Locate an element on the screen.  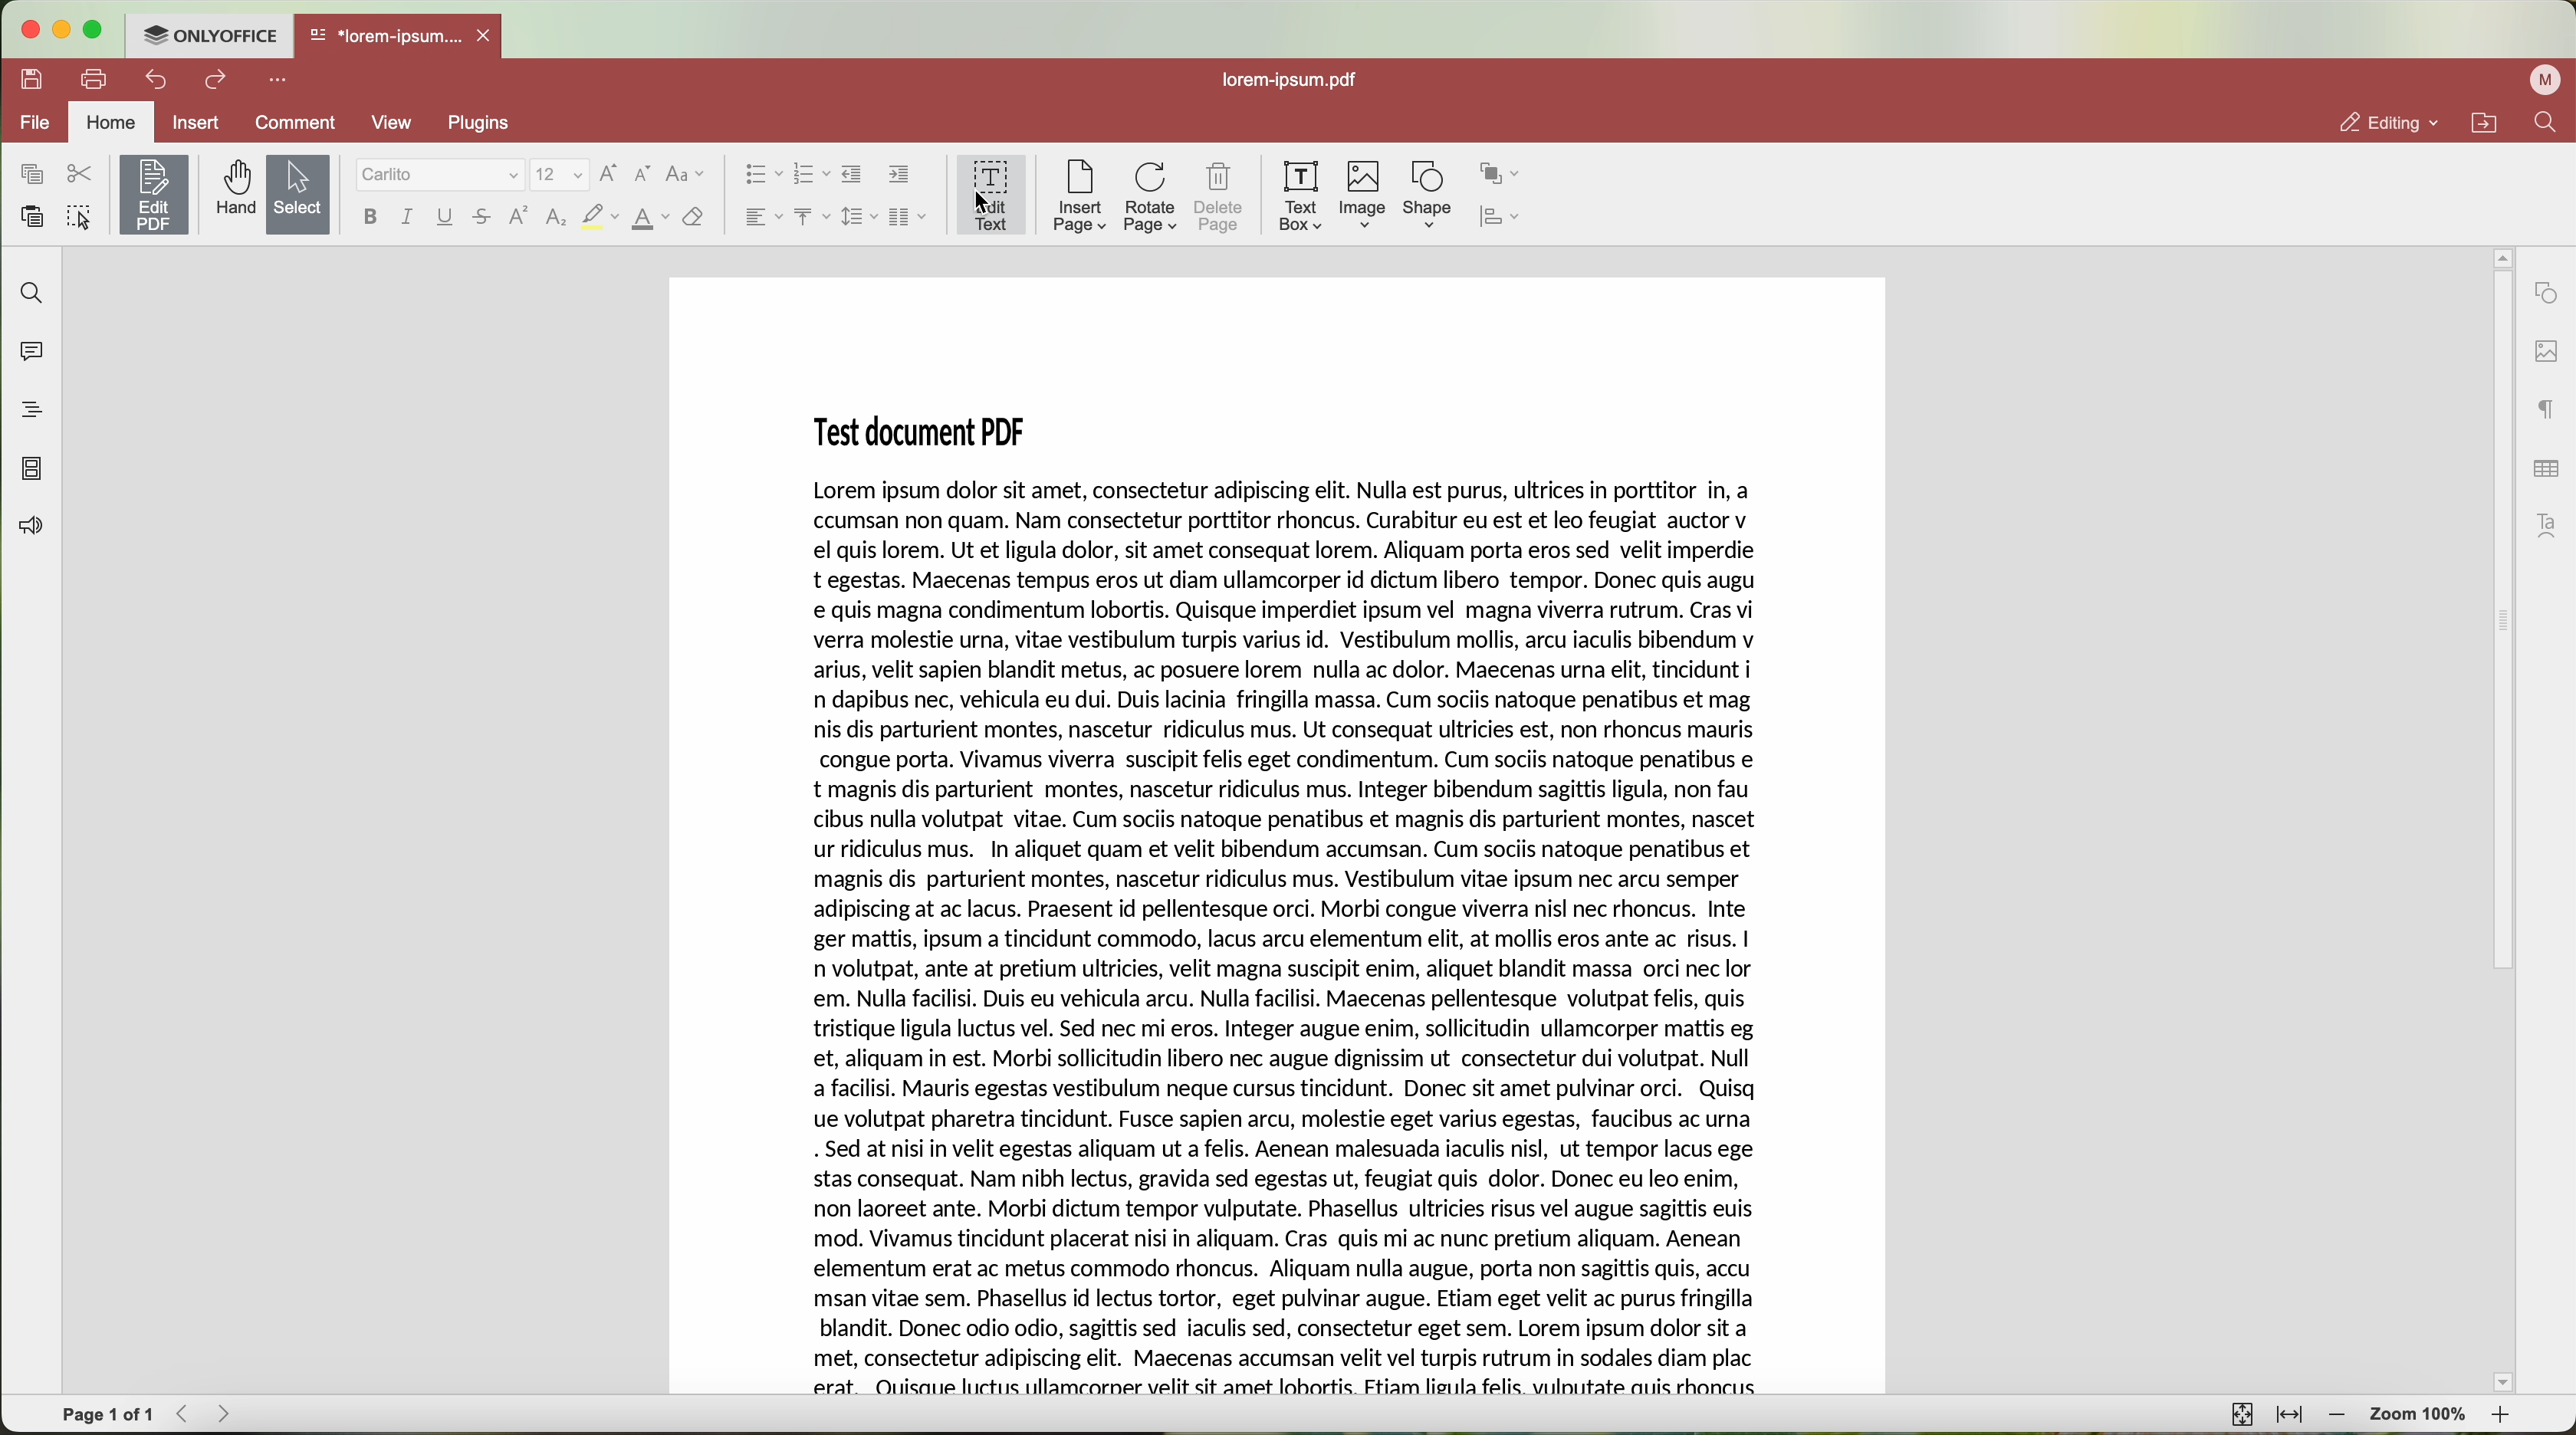
maximize is located at coordinates (97, 30).